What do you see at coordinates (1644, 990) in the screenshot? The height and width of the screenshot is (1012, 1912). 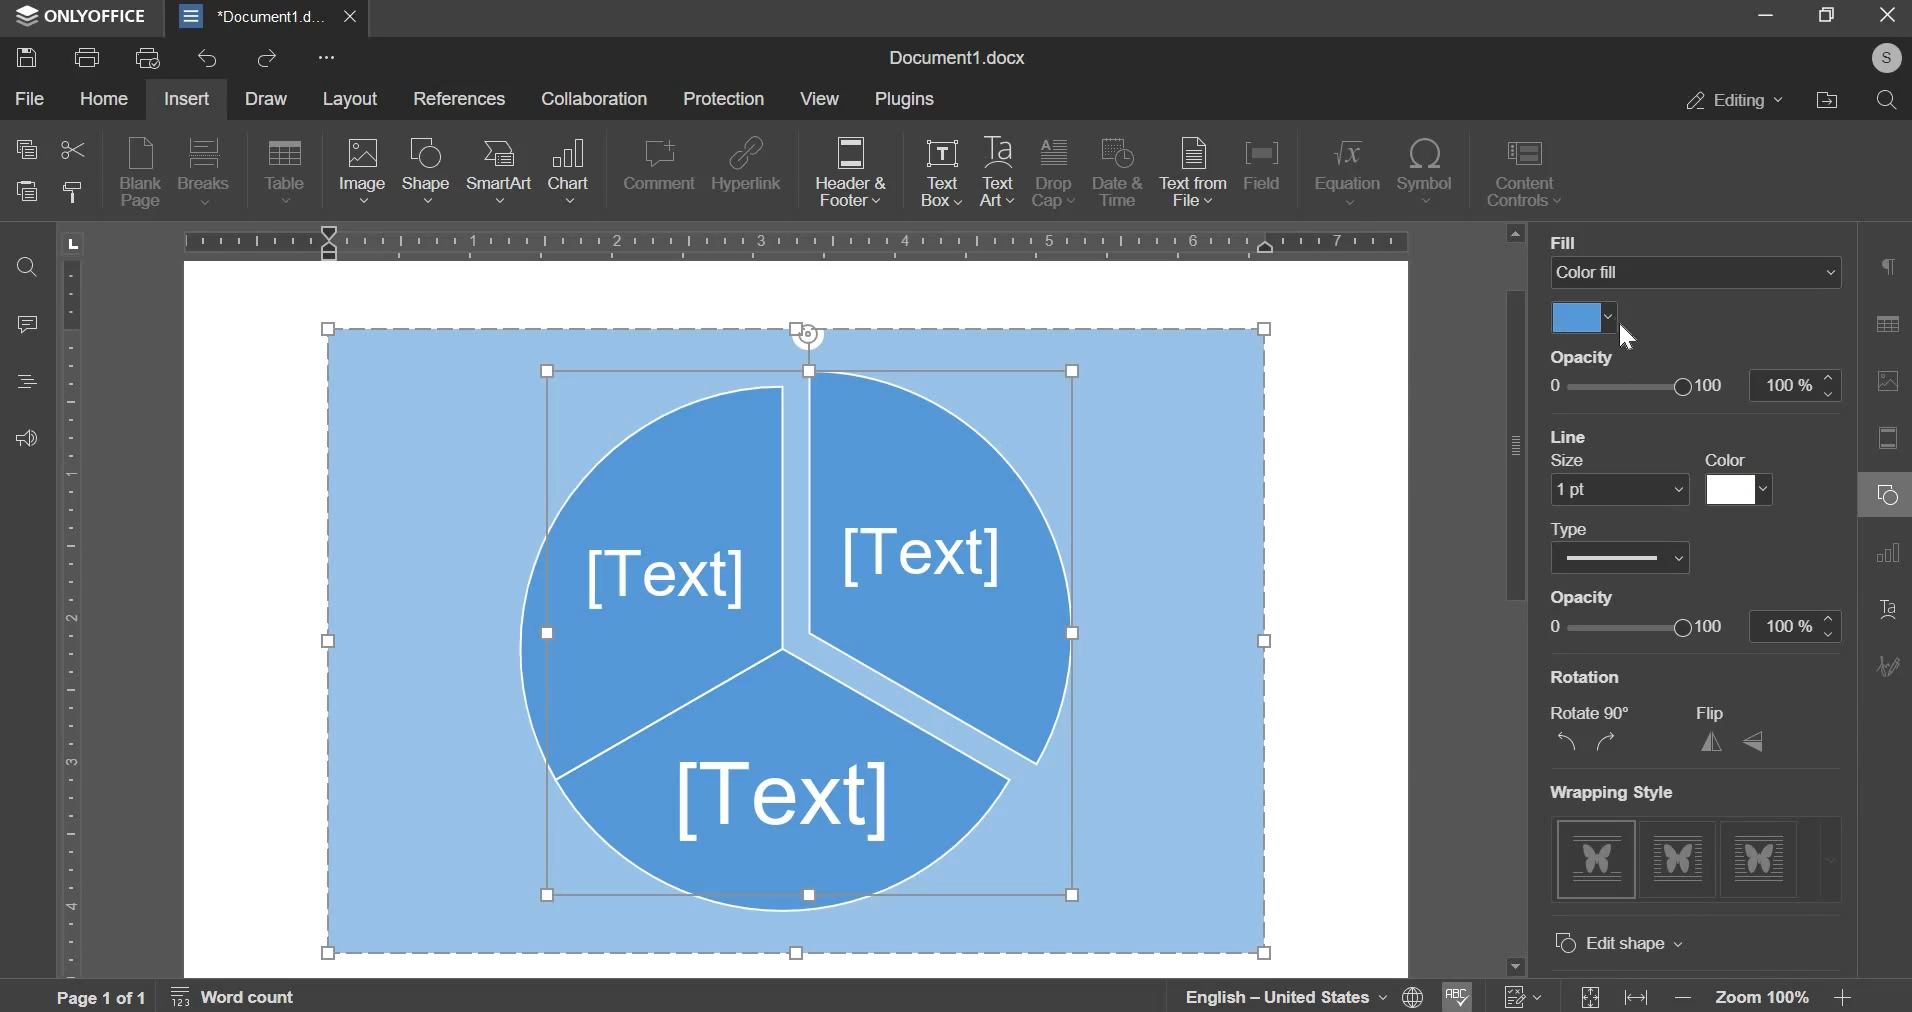 I see `fit width` at bounding box center [1644, 990].